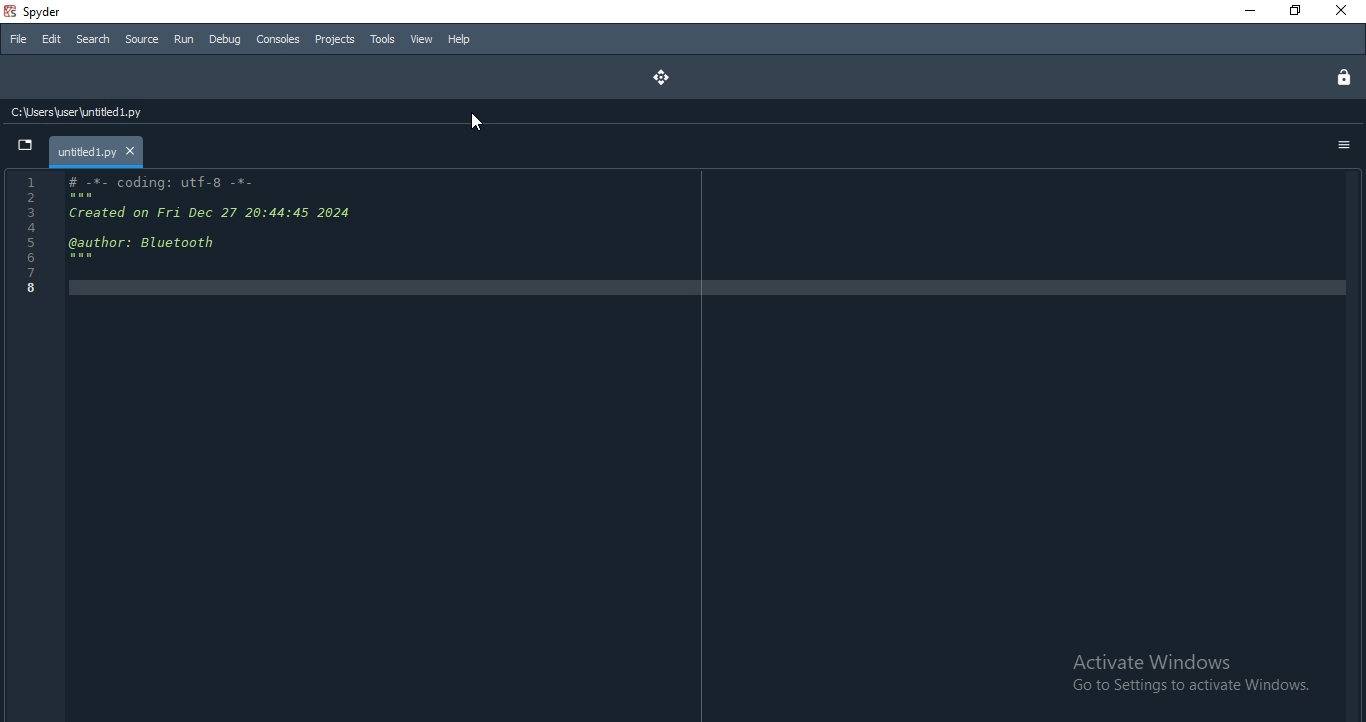  Describe the element at coordinates (95, 150) in the screenshot. I see `untitled.py` at that location.